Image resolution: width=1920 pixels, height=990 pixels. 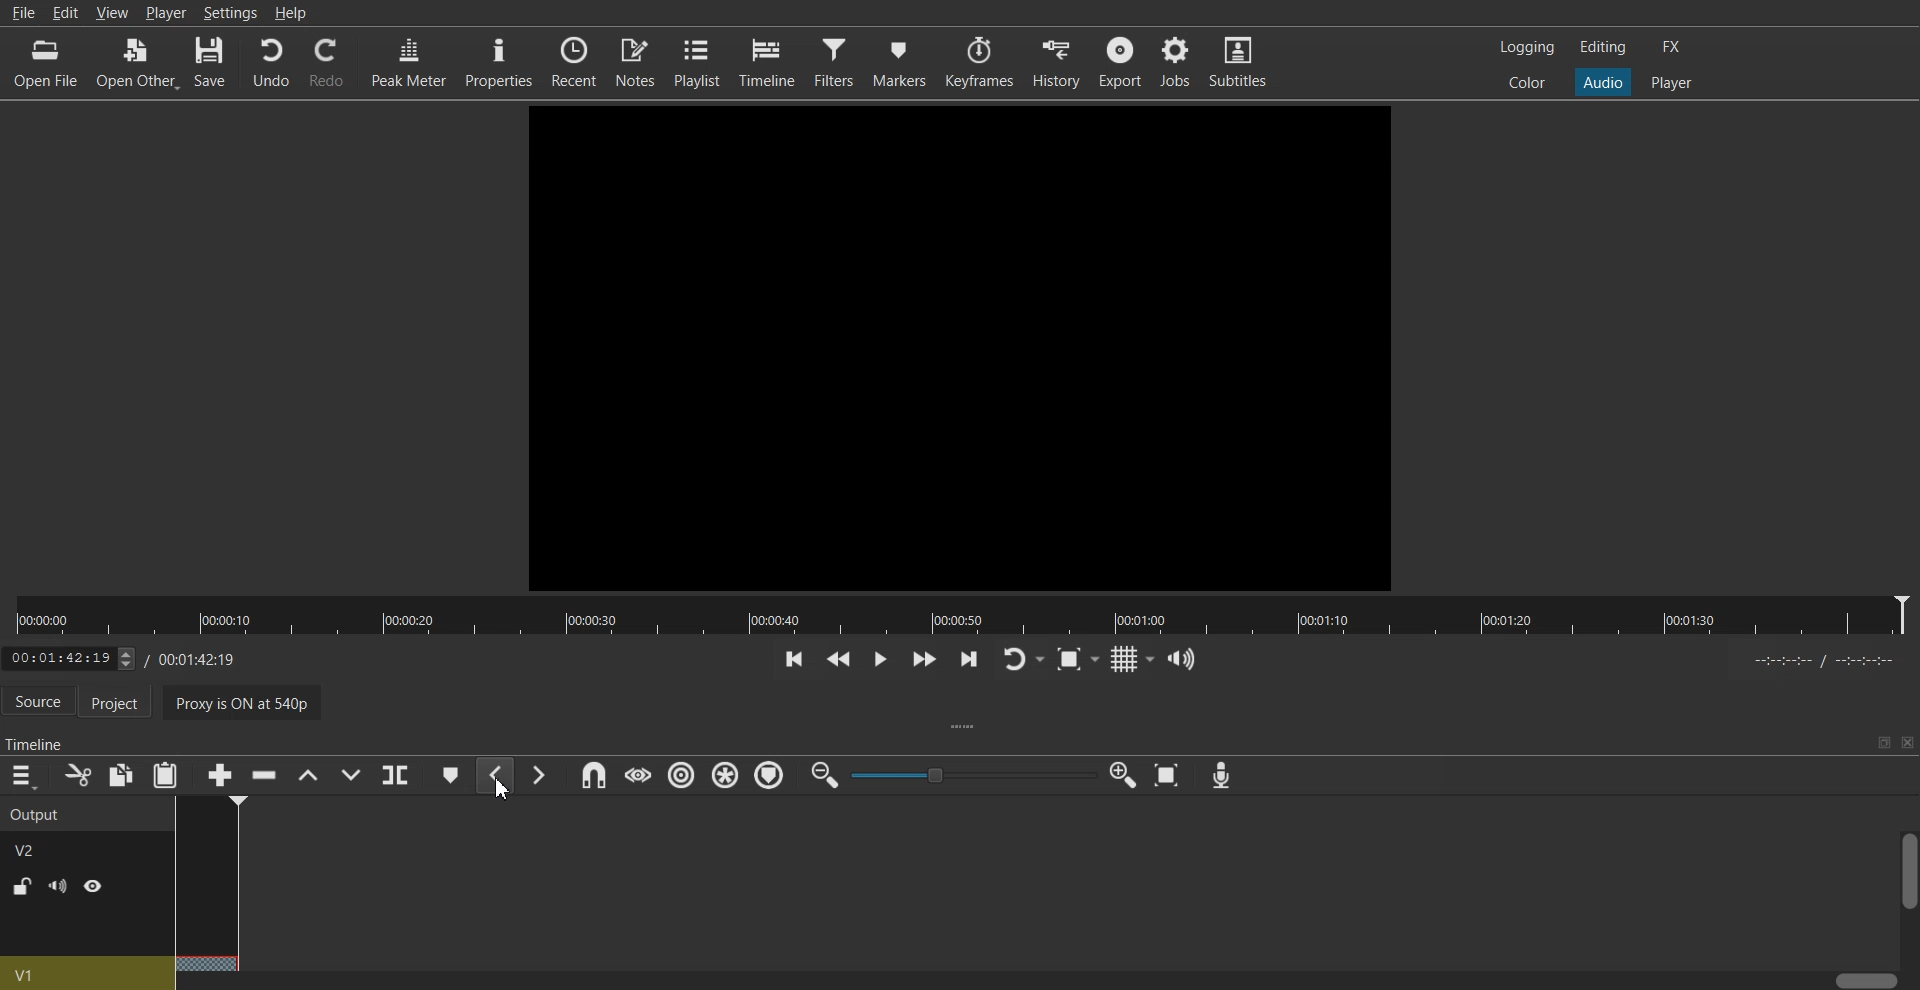 What do you see at coordinates (1525, 47) in the screenshot?
I see `Switch to the logging layout` at bounding box center [1525, 47].